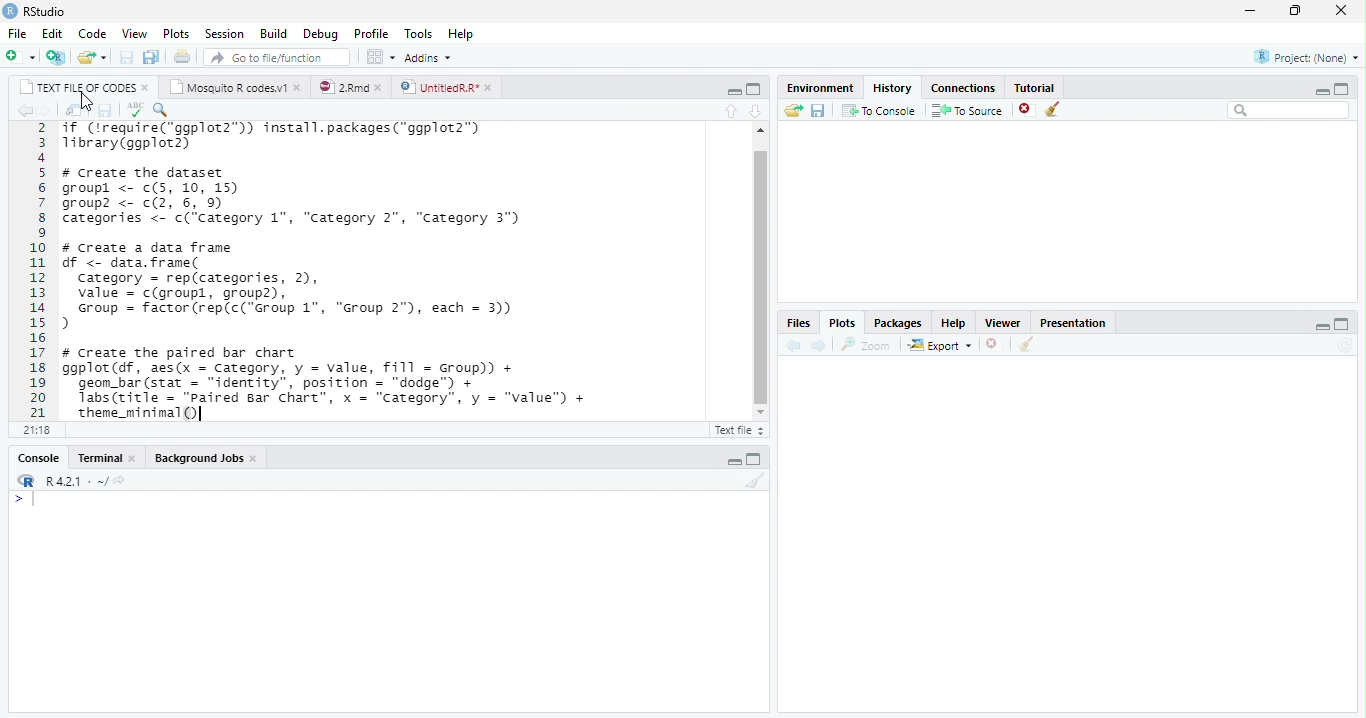 Image resolution: width=1366 pixels, height=718 pixels. I want to click on connections, so click(962, 88).